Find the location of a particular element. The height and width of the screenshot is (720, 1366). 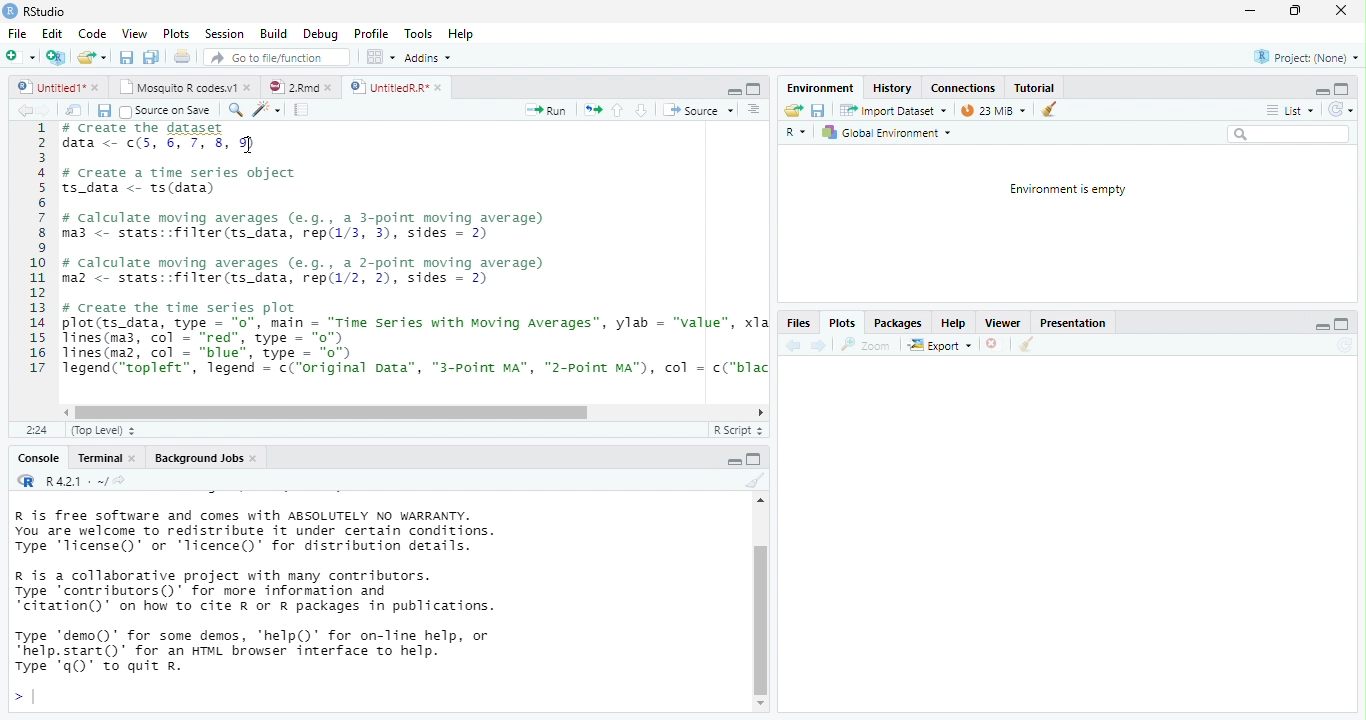

close is located at coordinates (1340, 11).